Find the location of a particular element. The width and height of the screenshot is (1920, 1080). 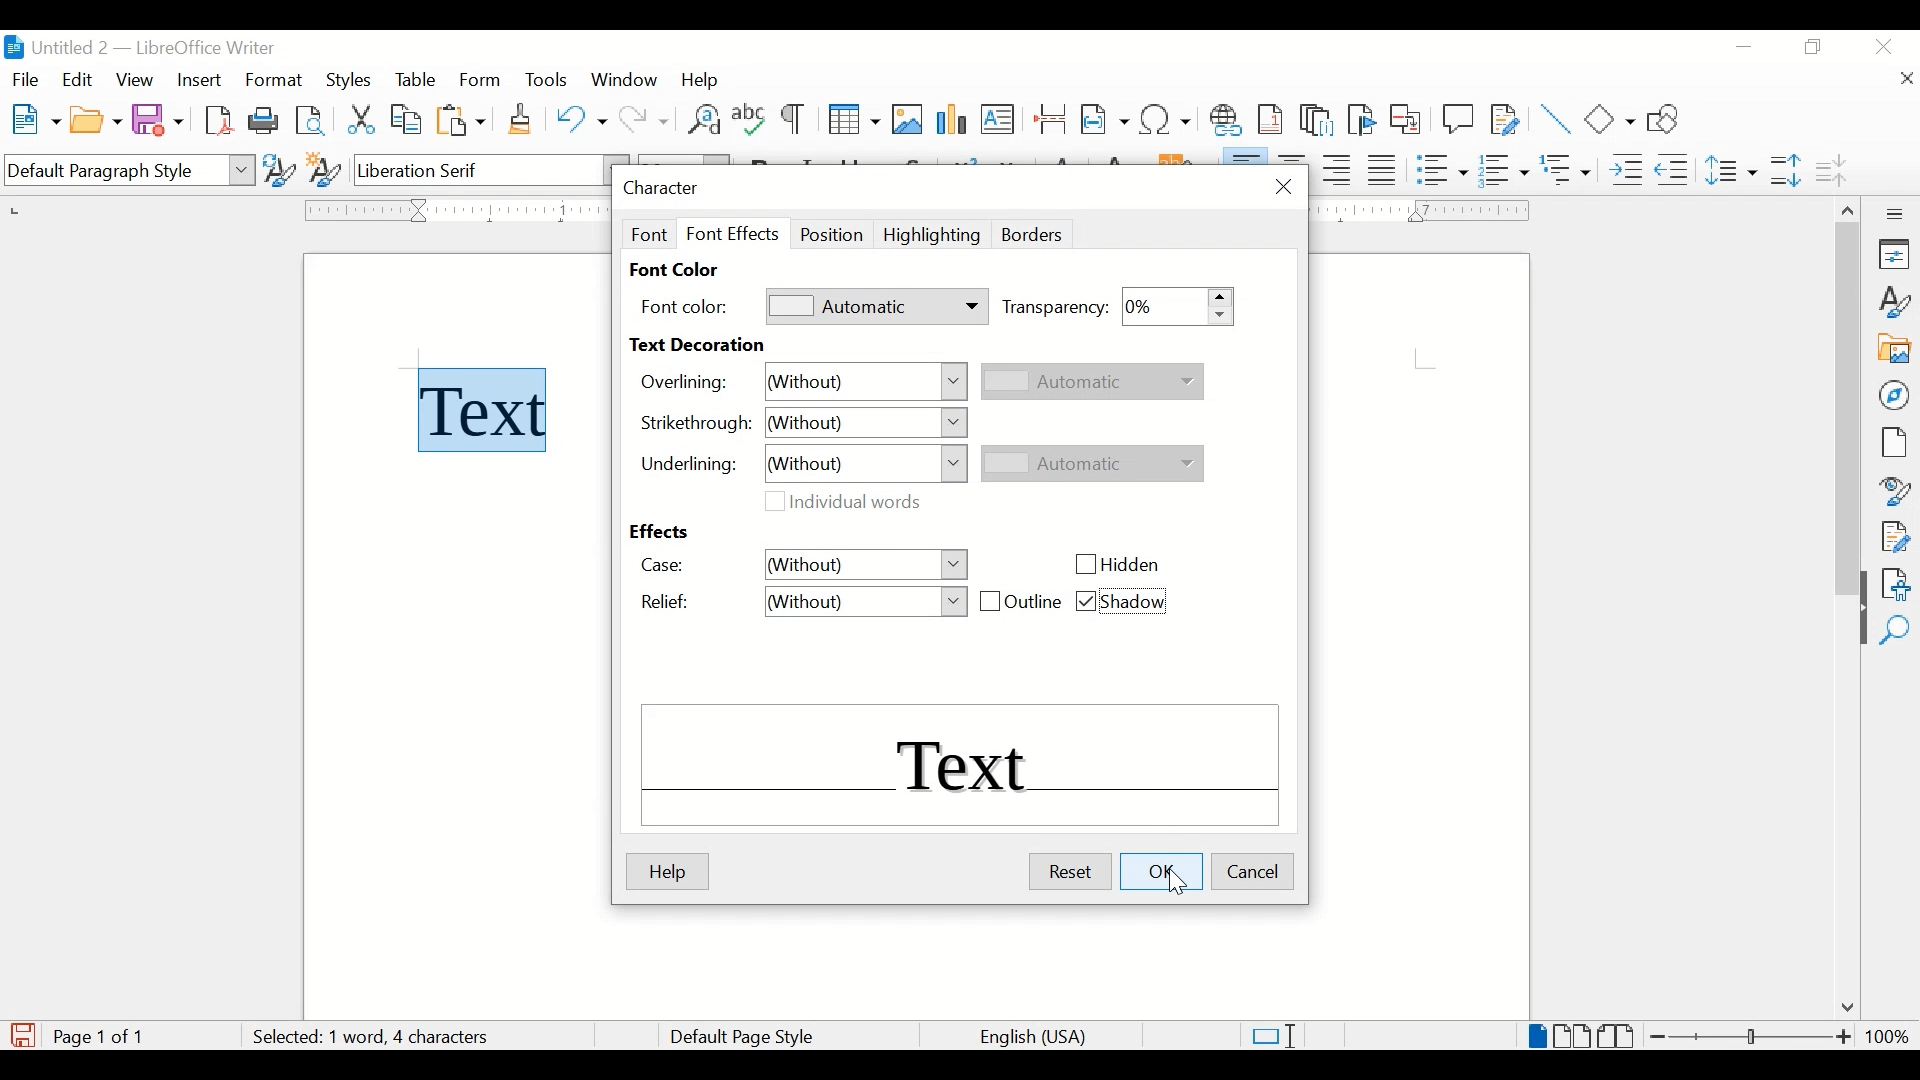

insert hyperlink is located at coordinates (1226, 120).